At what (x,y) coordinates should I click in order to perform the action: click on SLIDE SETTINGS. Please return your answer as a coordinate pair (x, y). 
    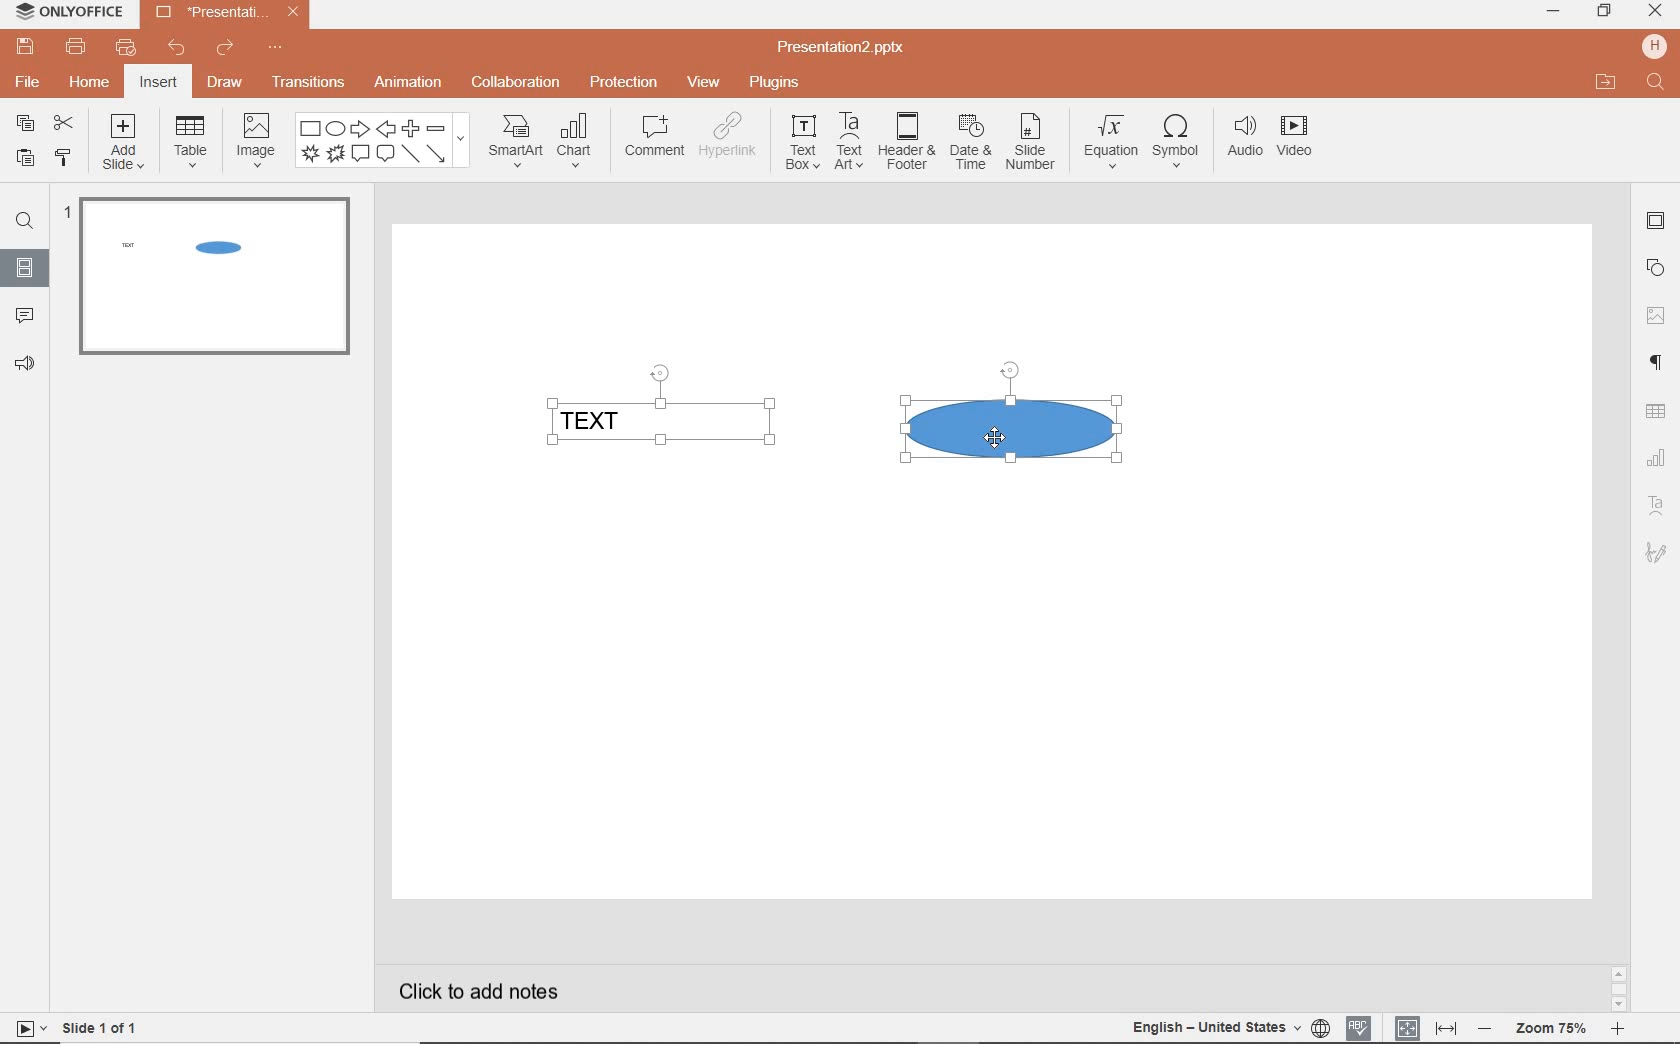
    Looking at the image, I should click on (1656, 222).